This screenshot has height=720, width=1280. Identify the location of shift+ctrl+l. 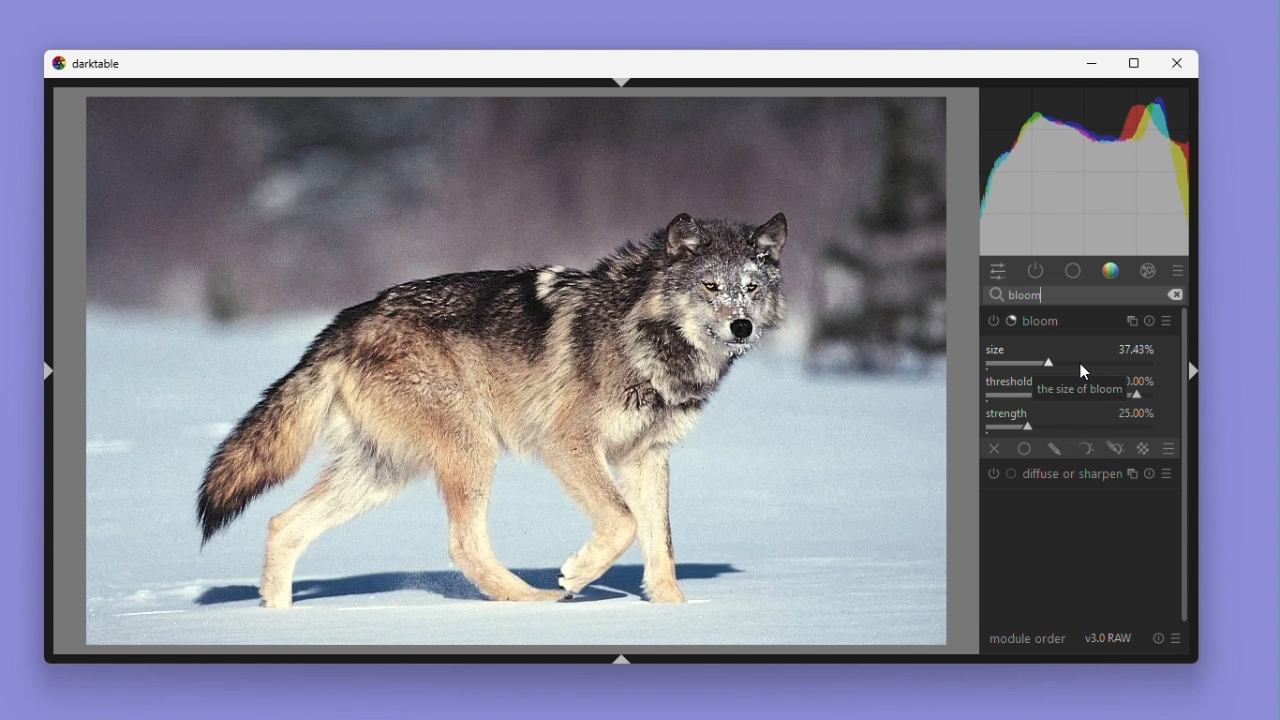
(50, 371).